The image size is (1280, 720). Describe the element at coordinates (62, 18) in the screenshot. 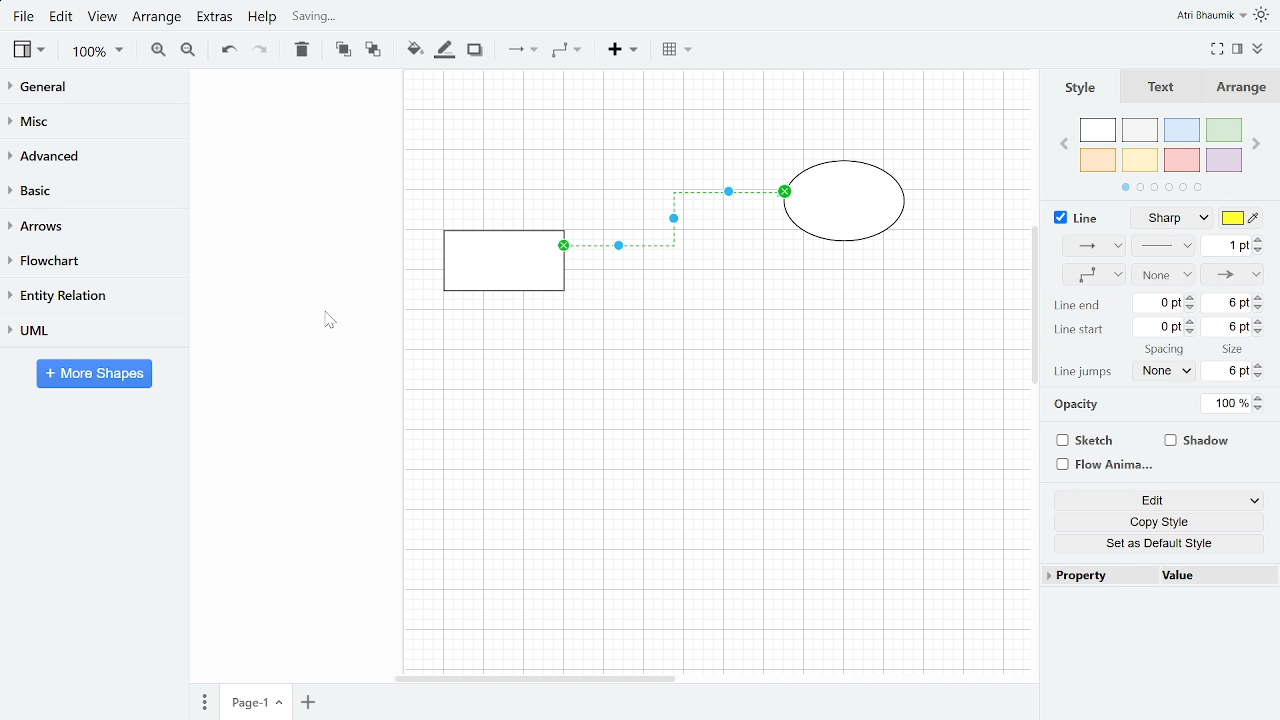

I see `EDit` at that location.